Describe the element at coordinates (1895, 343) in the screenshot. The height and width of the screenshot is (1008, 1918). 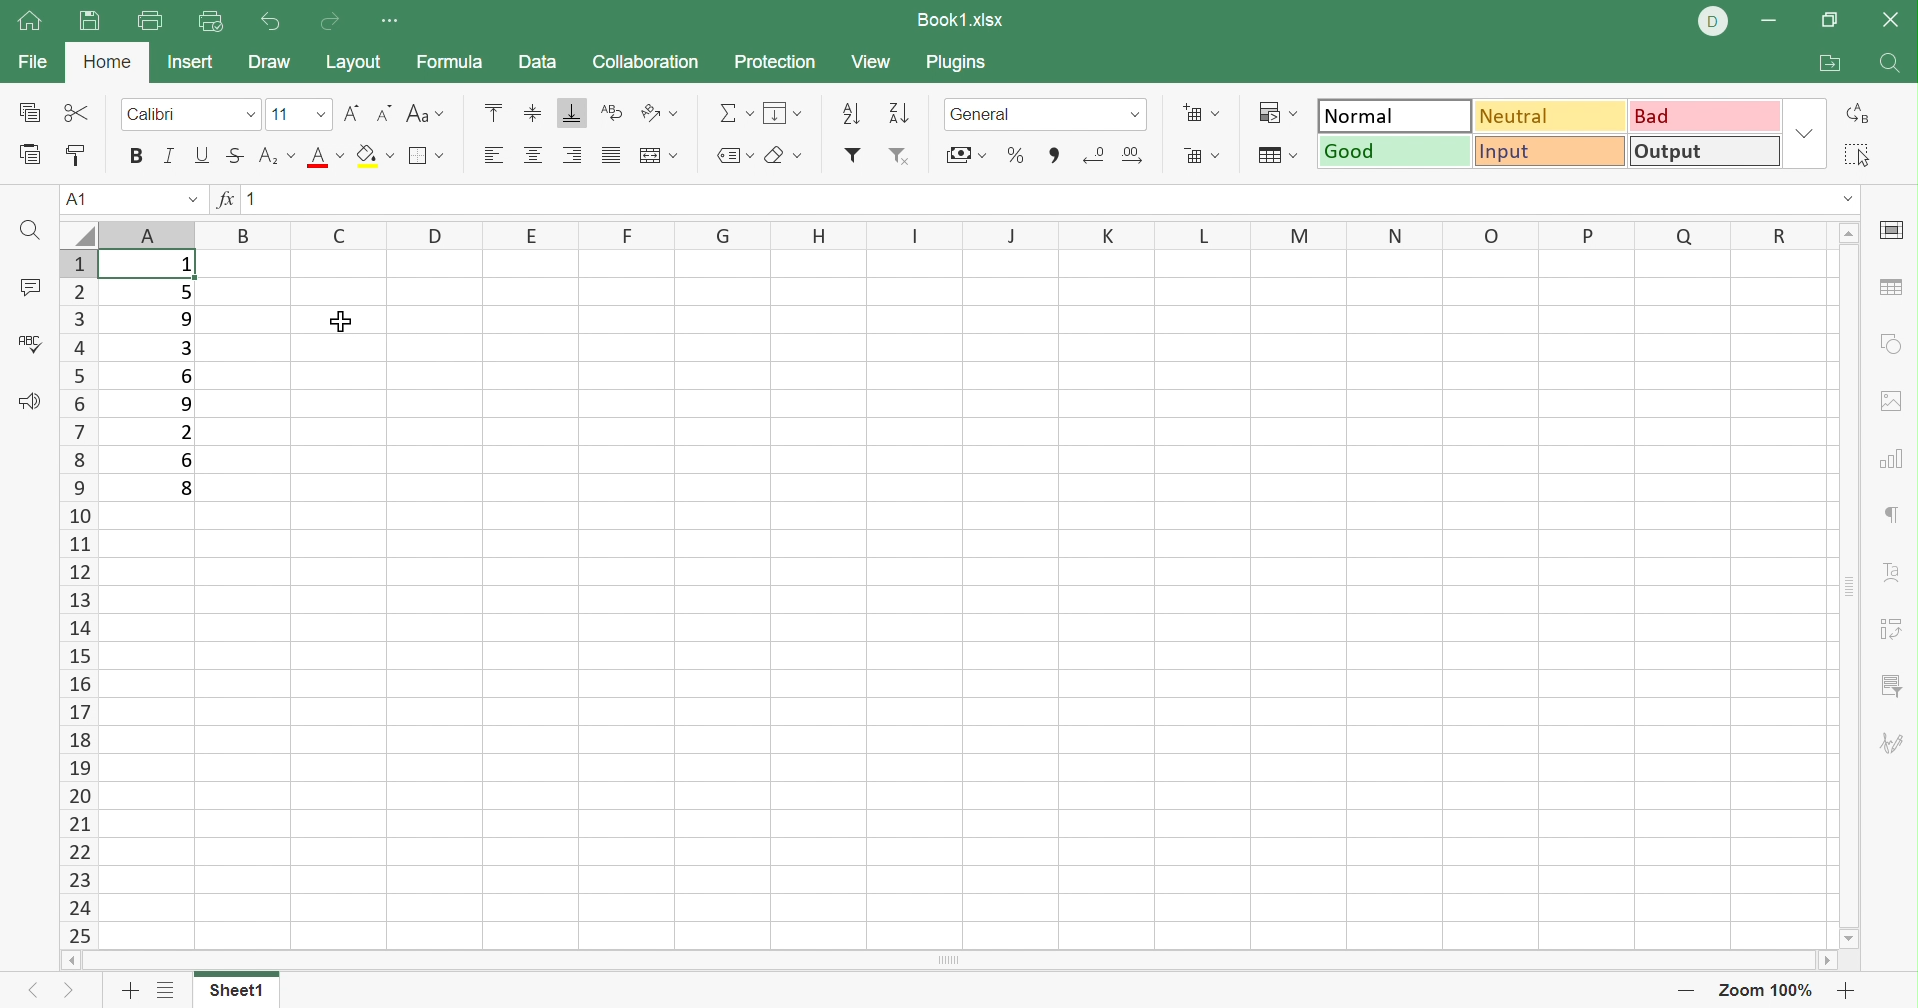
I see `Shape settings` at that location.